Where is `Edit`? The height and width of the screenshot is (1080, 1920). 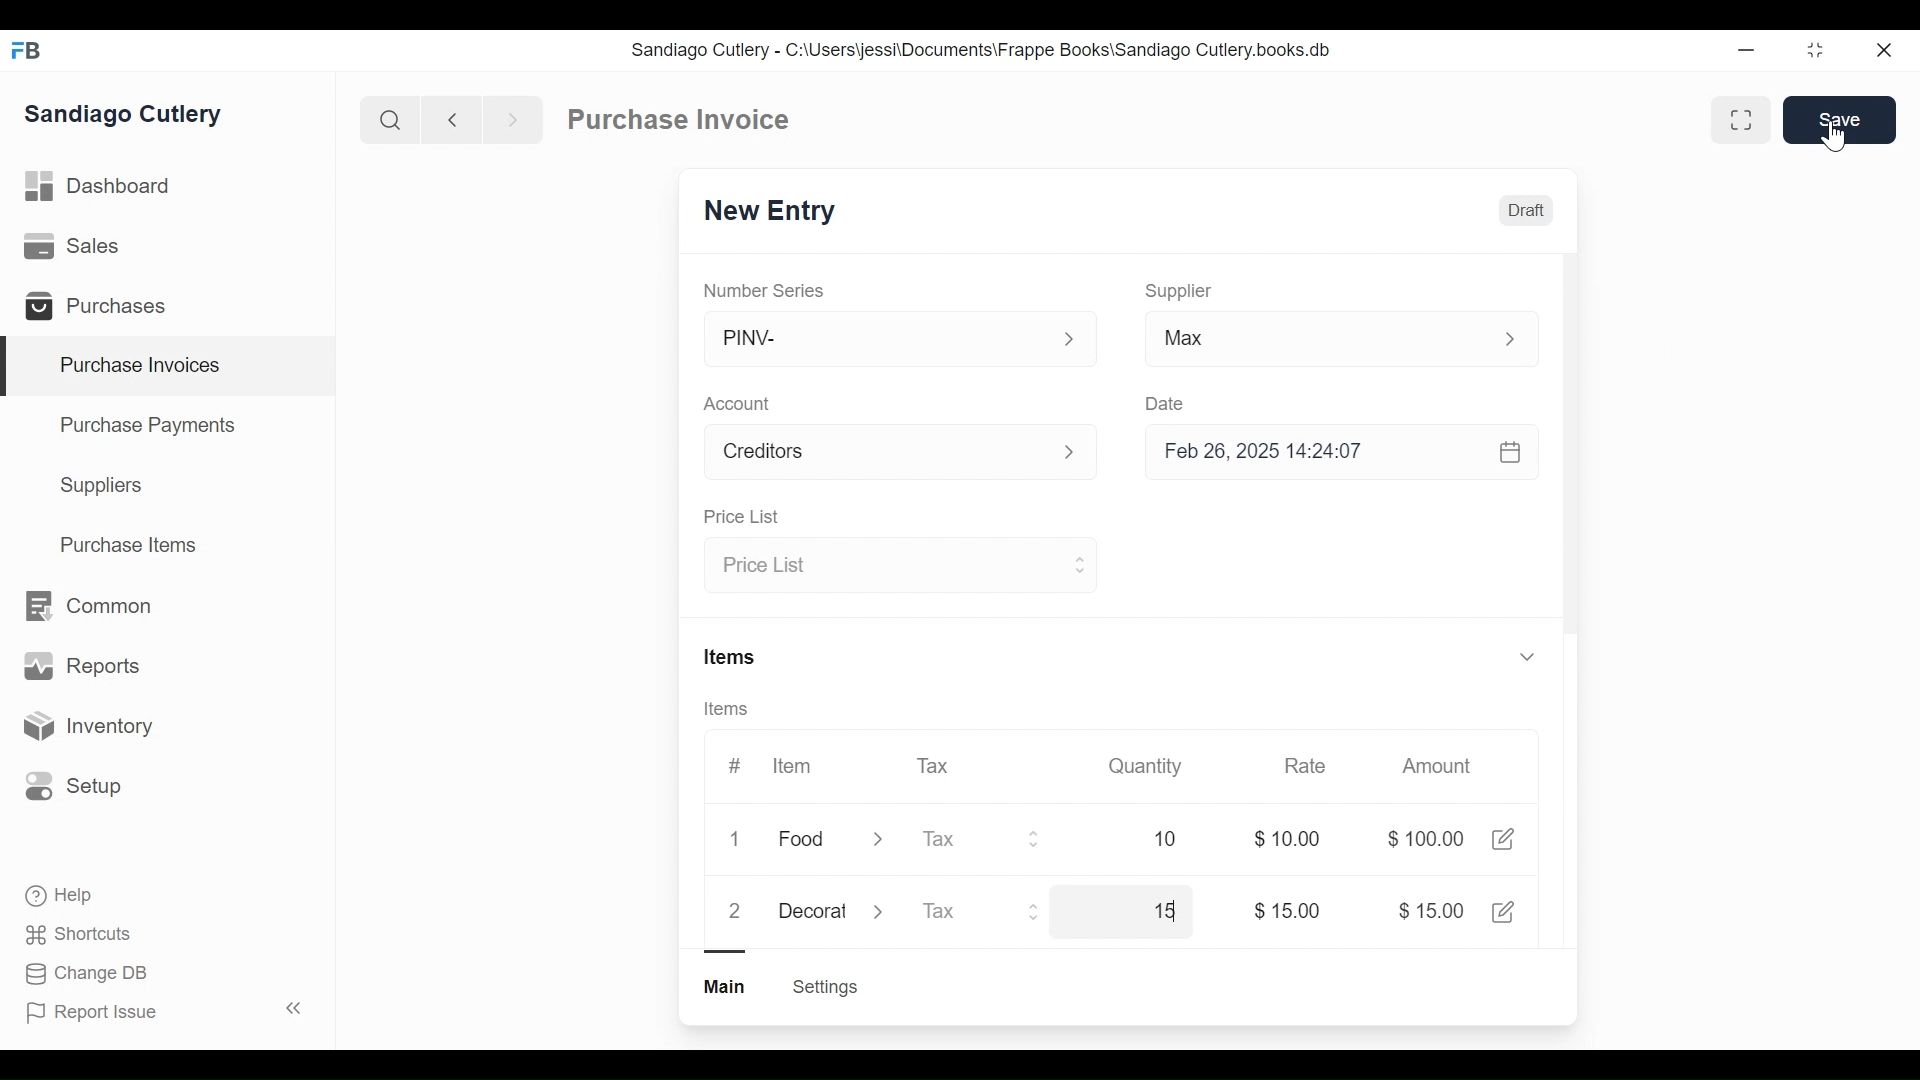
Edit is located at coordinates (1506, 911).